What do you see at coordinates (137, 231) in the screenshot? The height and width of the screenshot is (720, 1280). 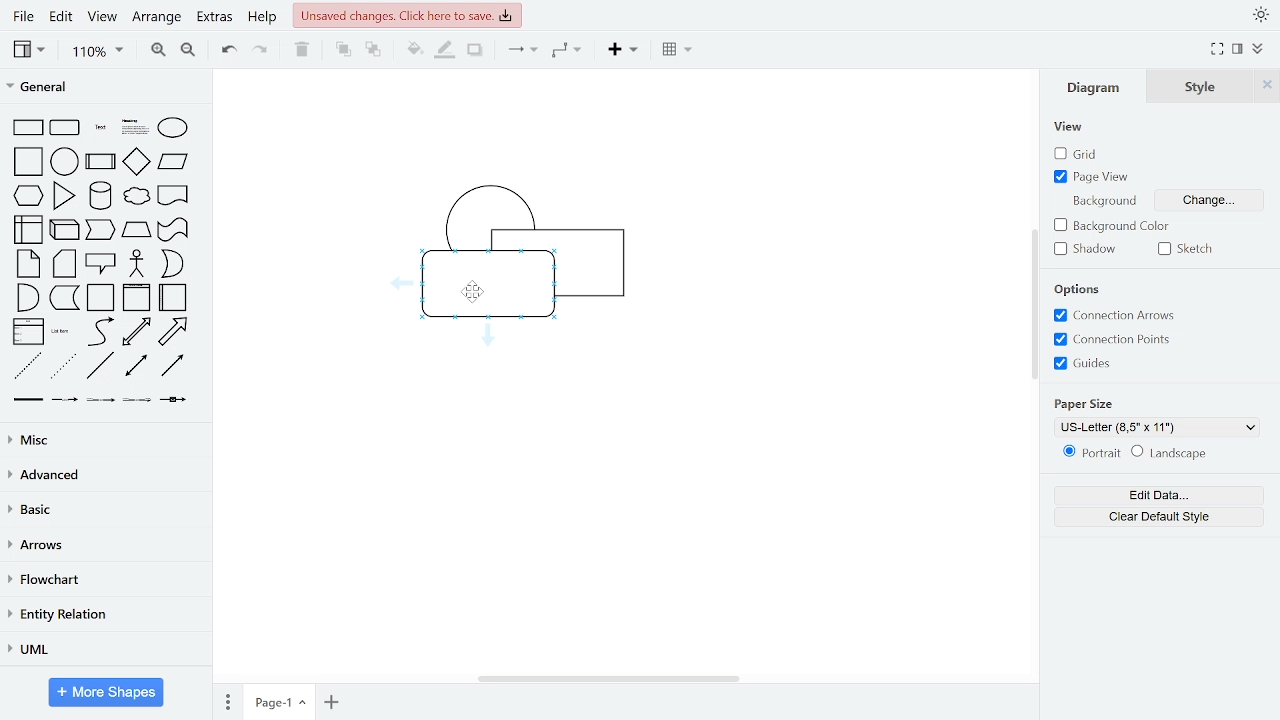 I see `trapezoid` at bounding box center [137, 231].